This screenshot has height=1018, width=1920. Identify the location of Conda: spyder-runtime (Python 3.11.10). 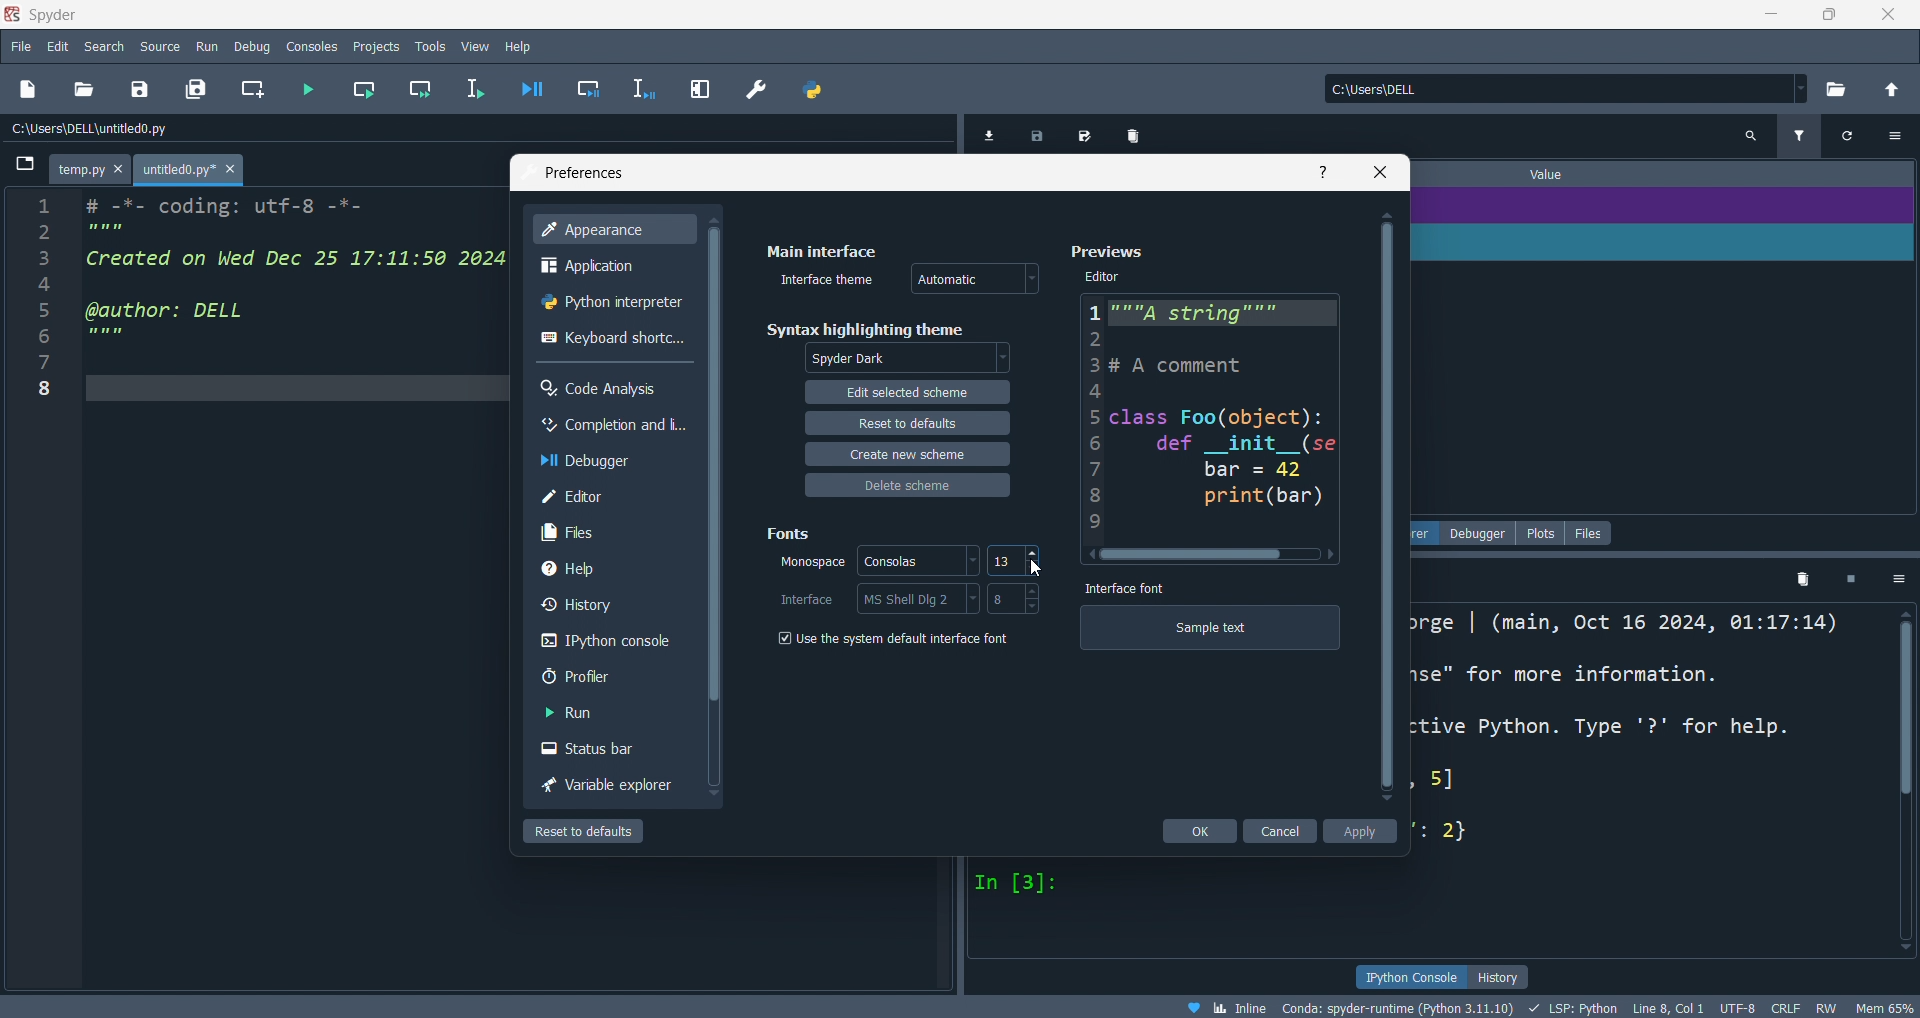
(1396, 1006).